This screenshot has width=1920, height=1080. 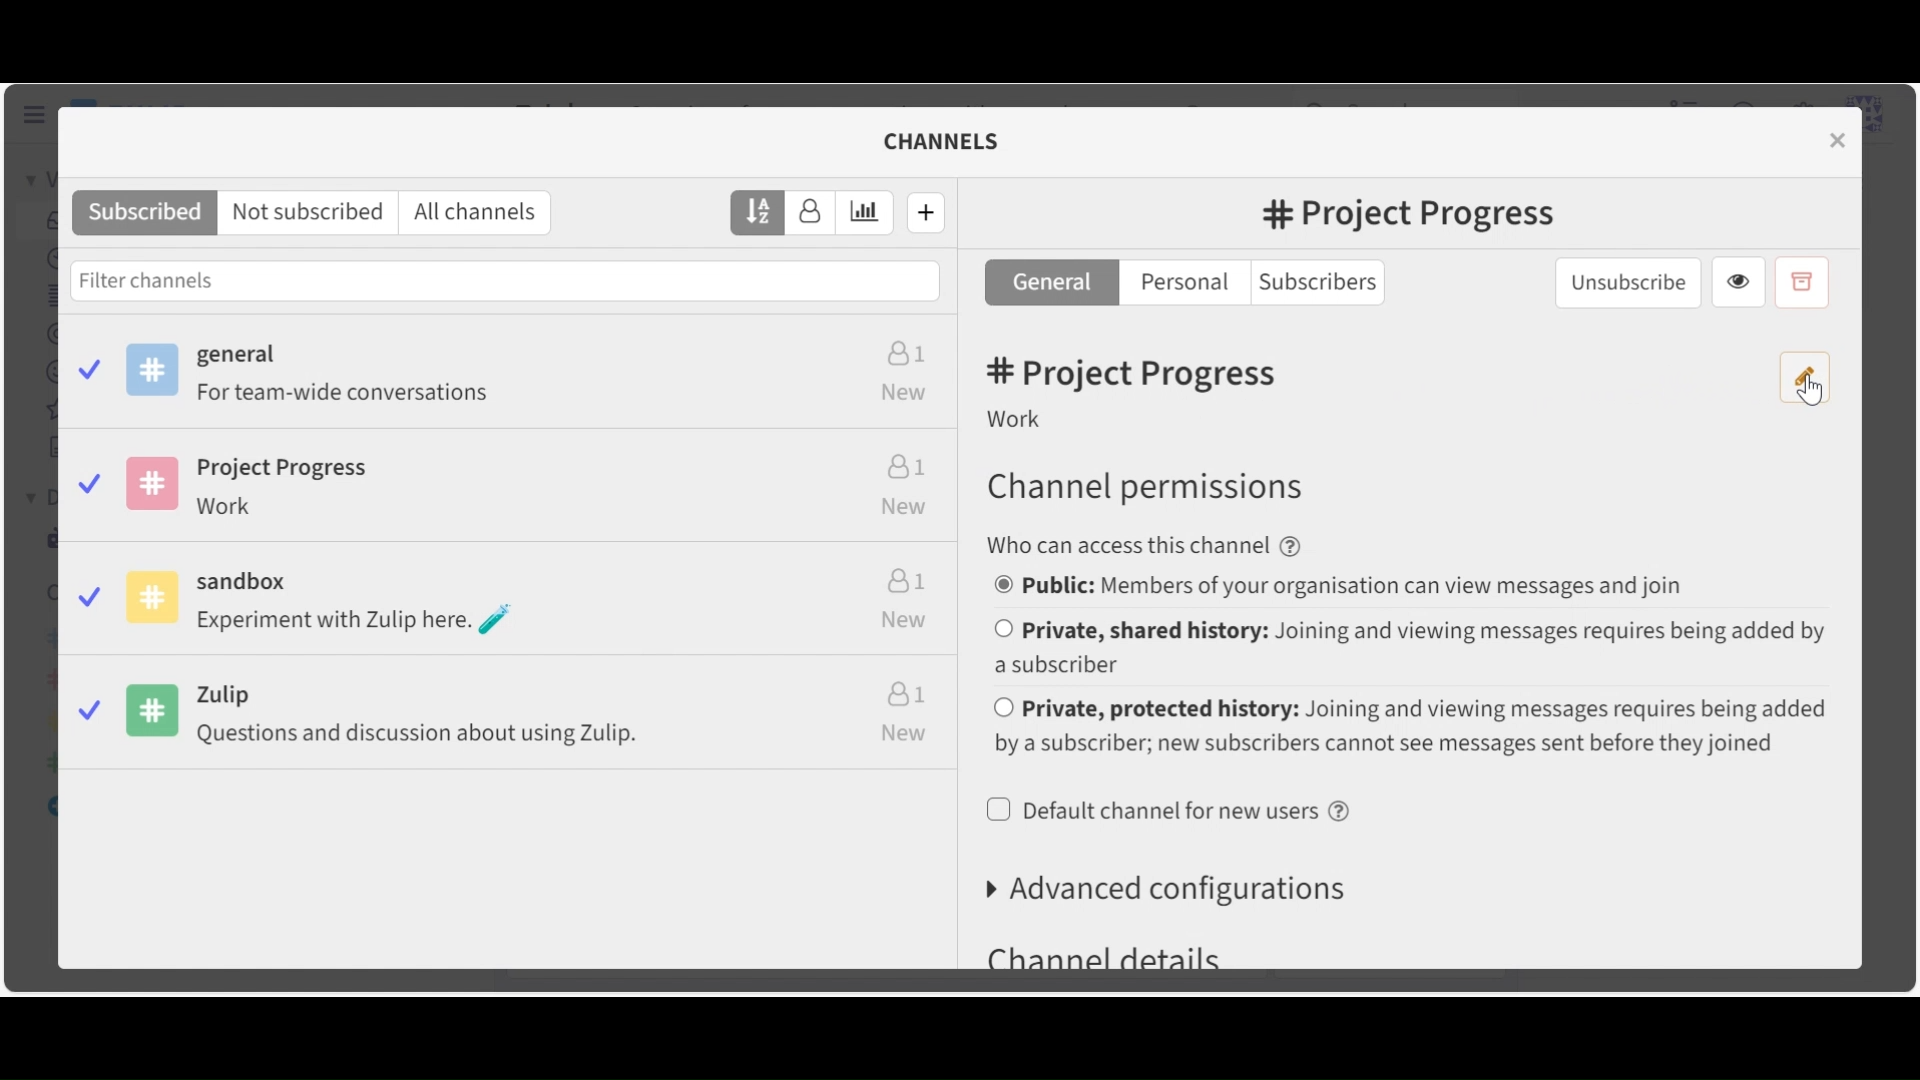 I want to click on Channel Settings, so click(x=946, y=140).